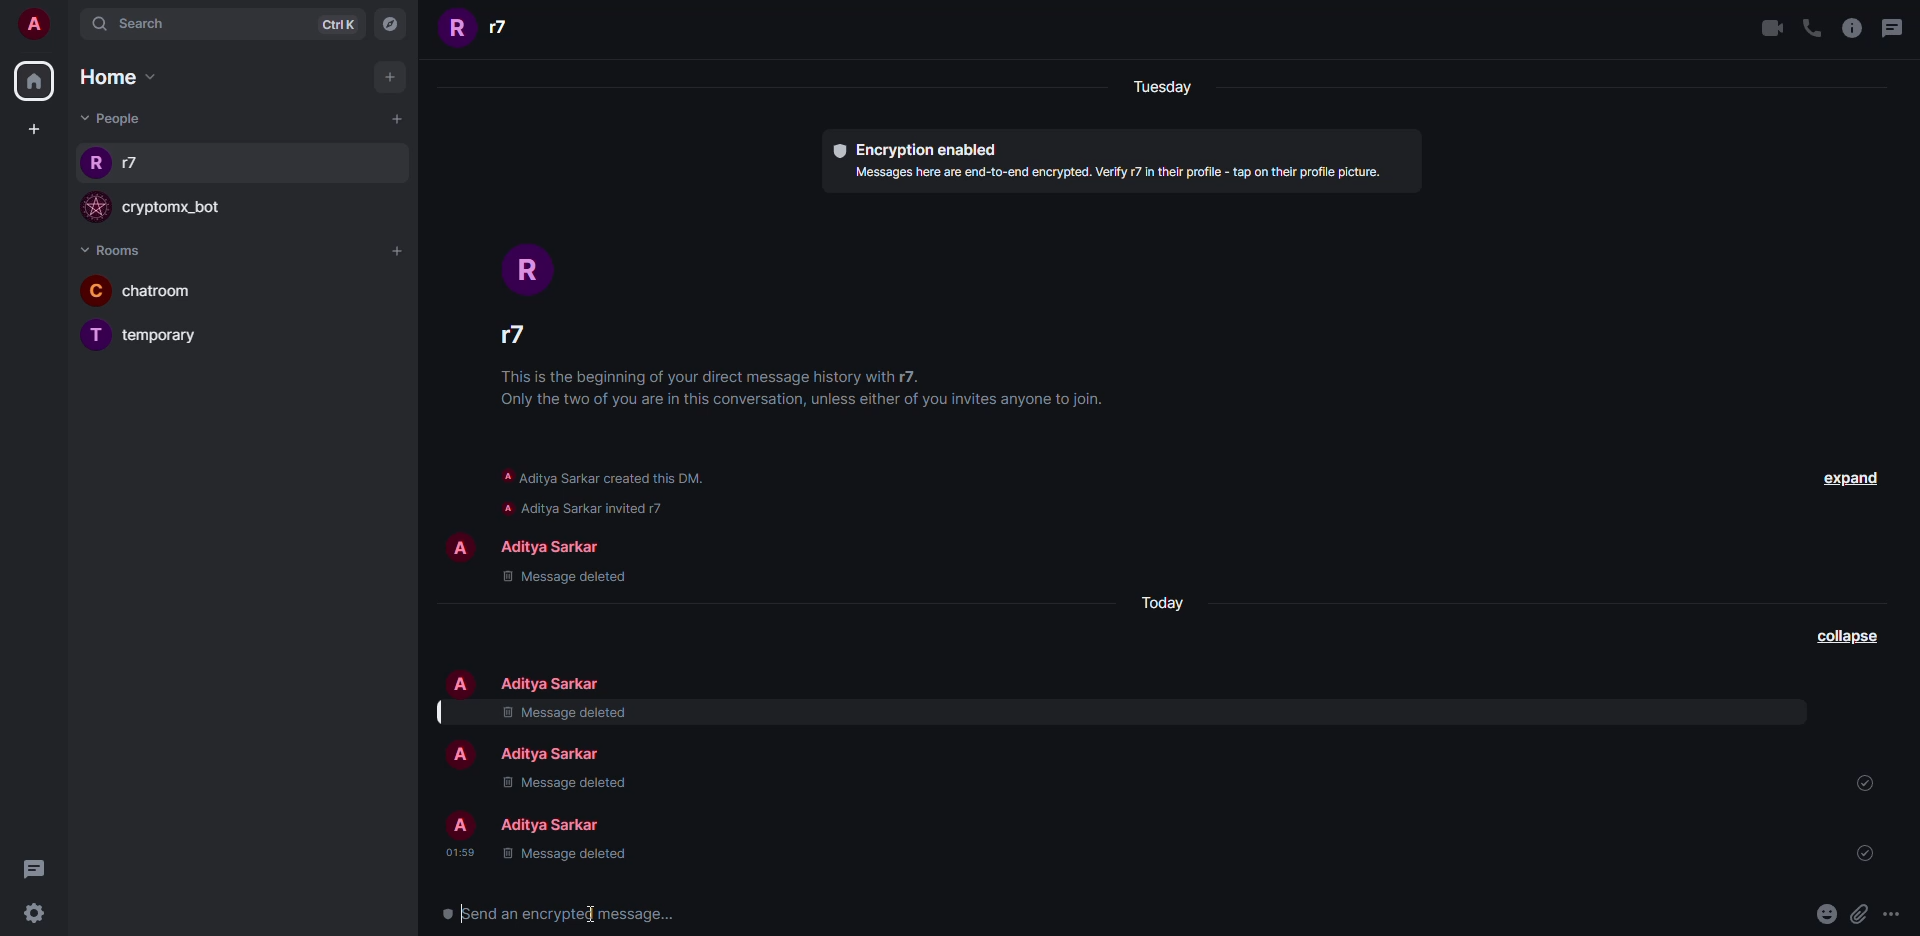 Image resolution: width=1920 pixels, height=936 pixels. I want to click on time, so click(459, 852).